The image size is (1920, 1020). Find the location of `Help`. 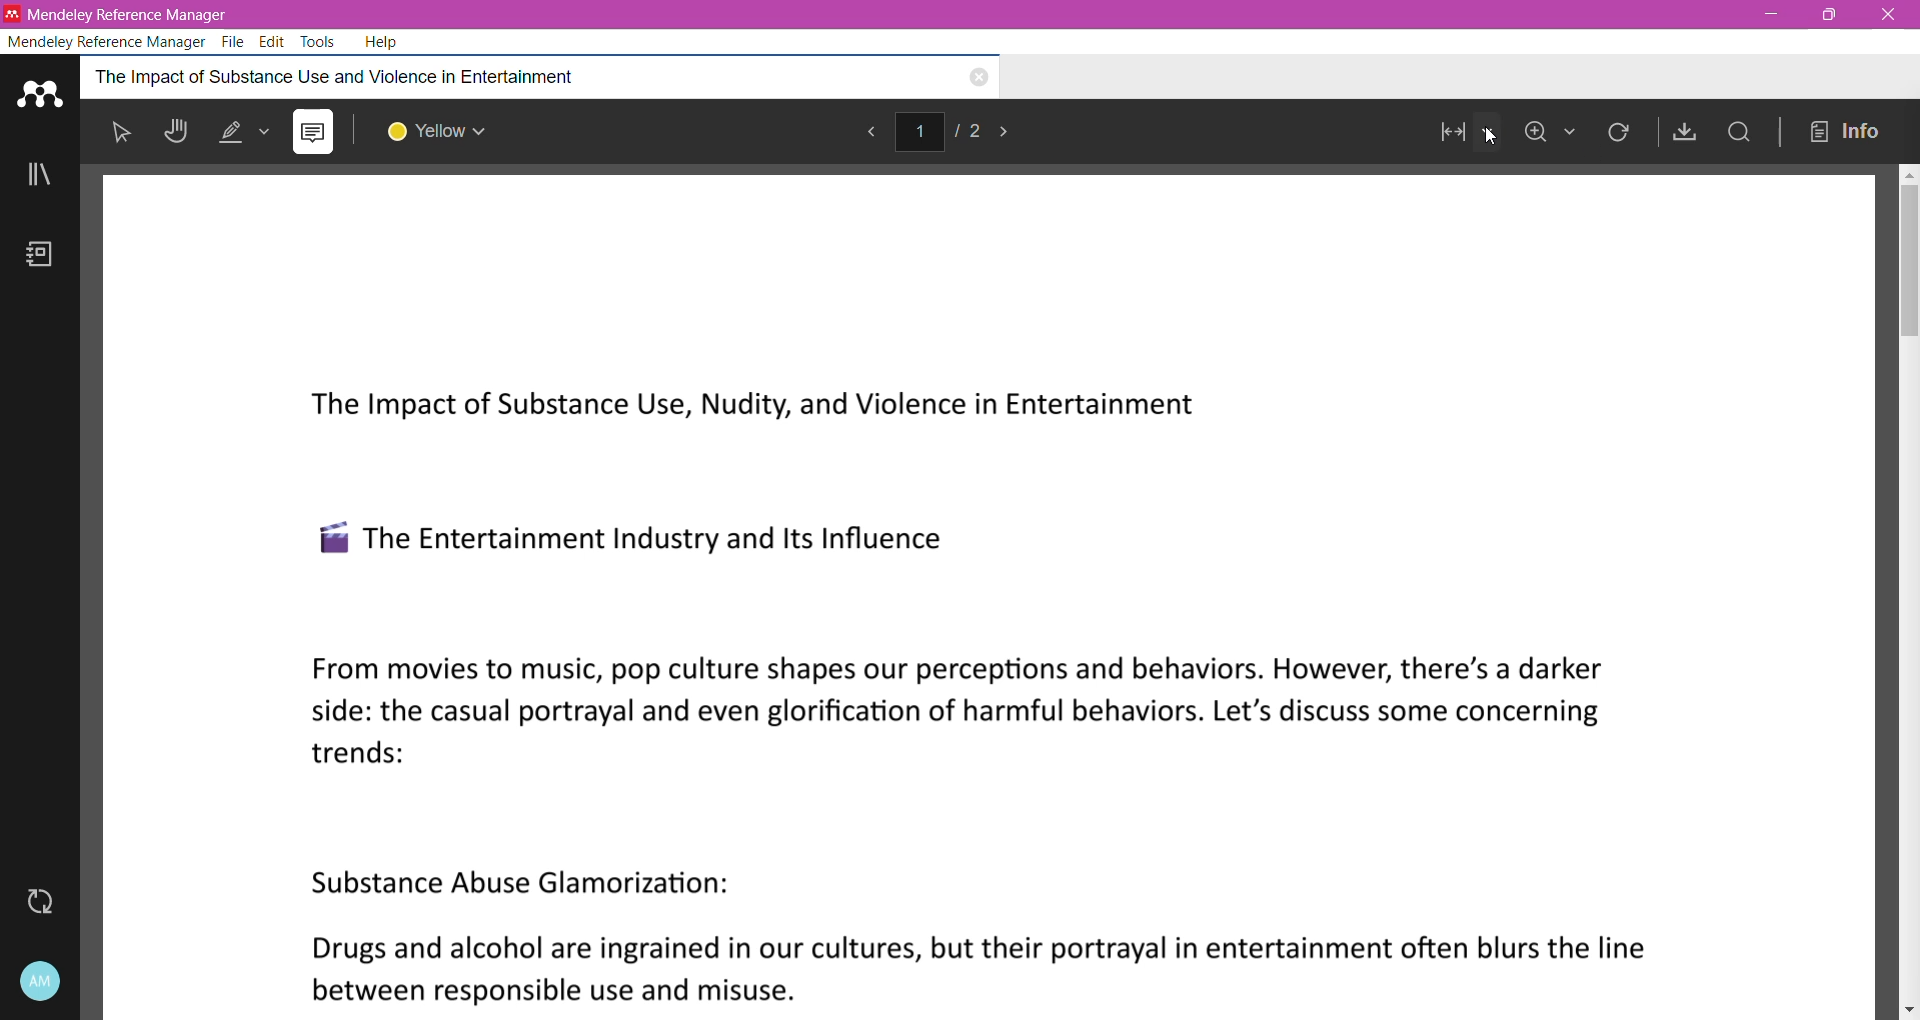

Help is located at coordinates (385, 42).